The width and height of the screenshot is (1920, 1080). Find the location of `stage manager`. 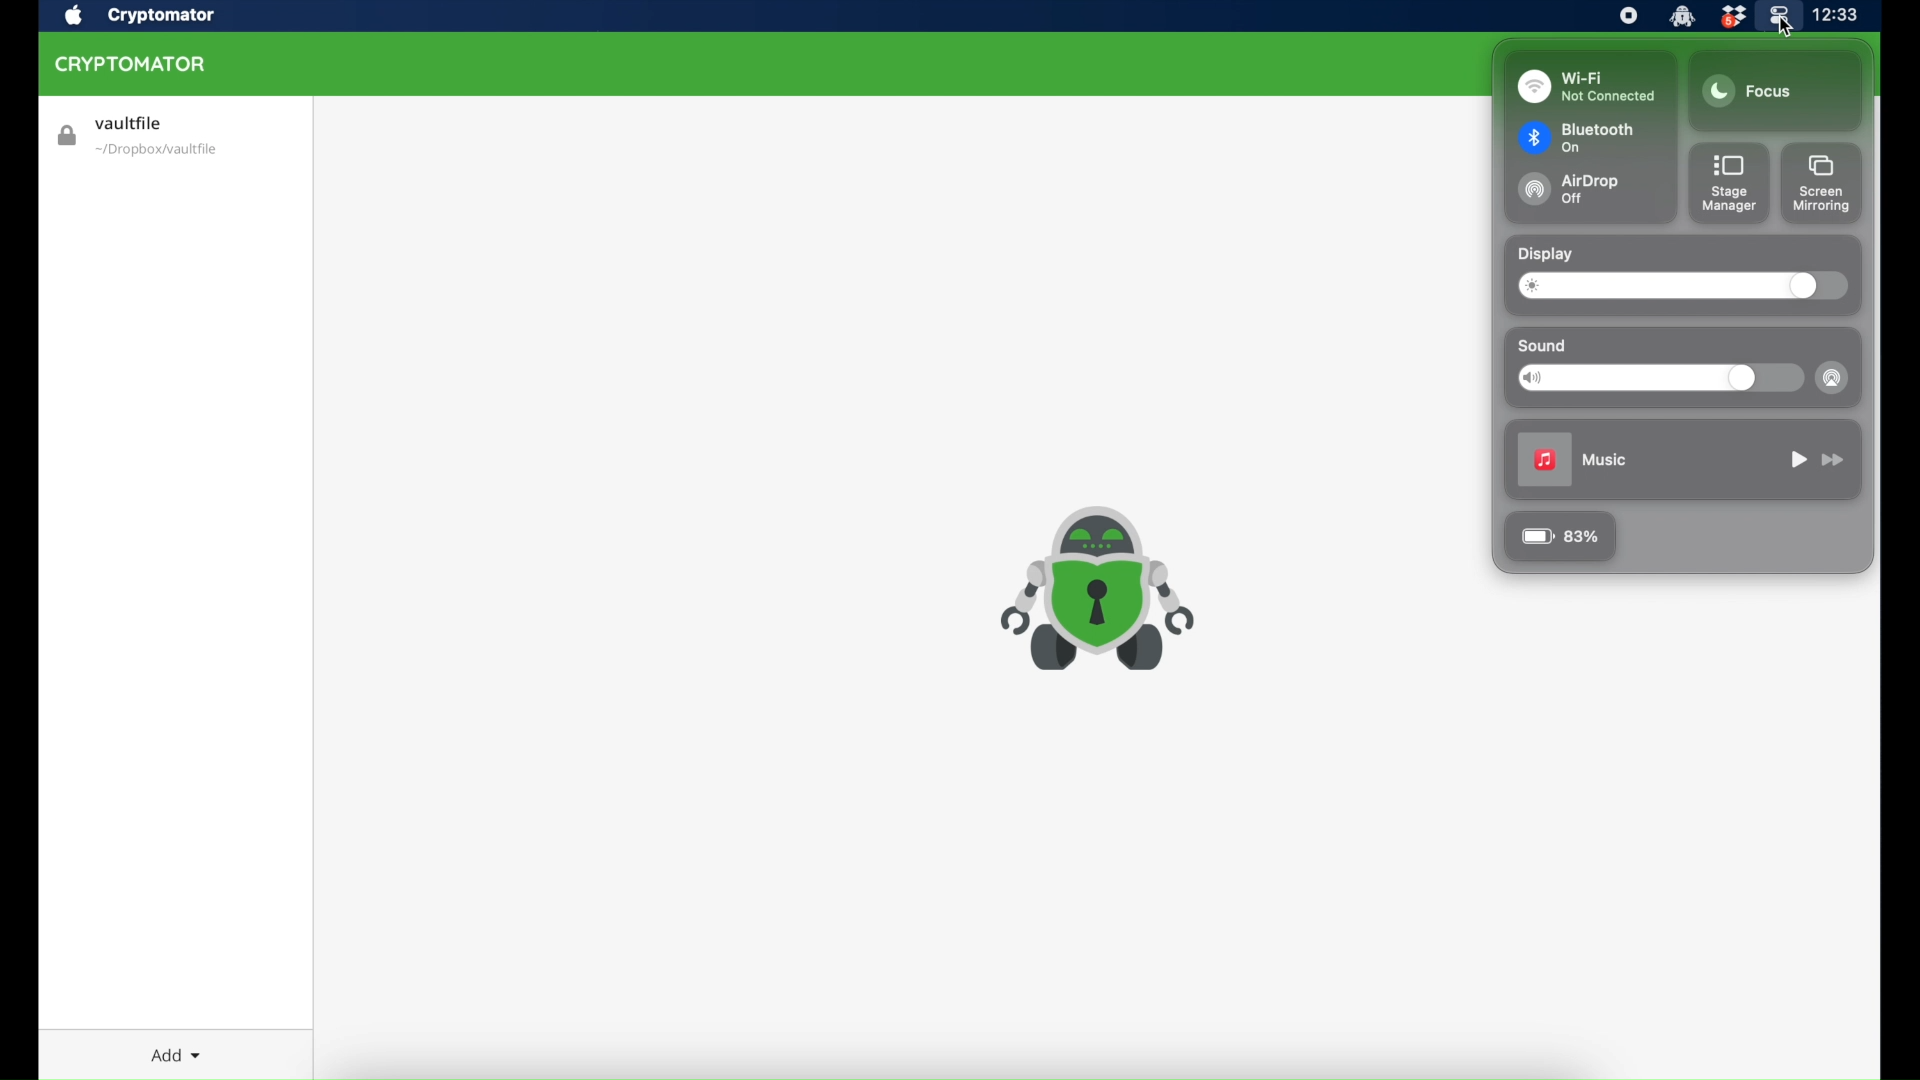

stage manager is located at coordinates (1730, 185).